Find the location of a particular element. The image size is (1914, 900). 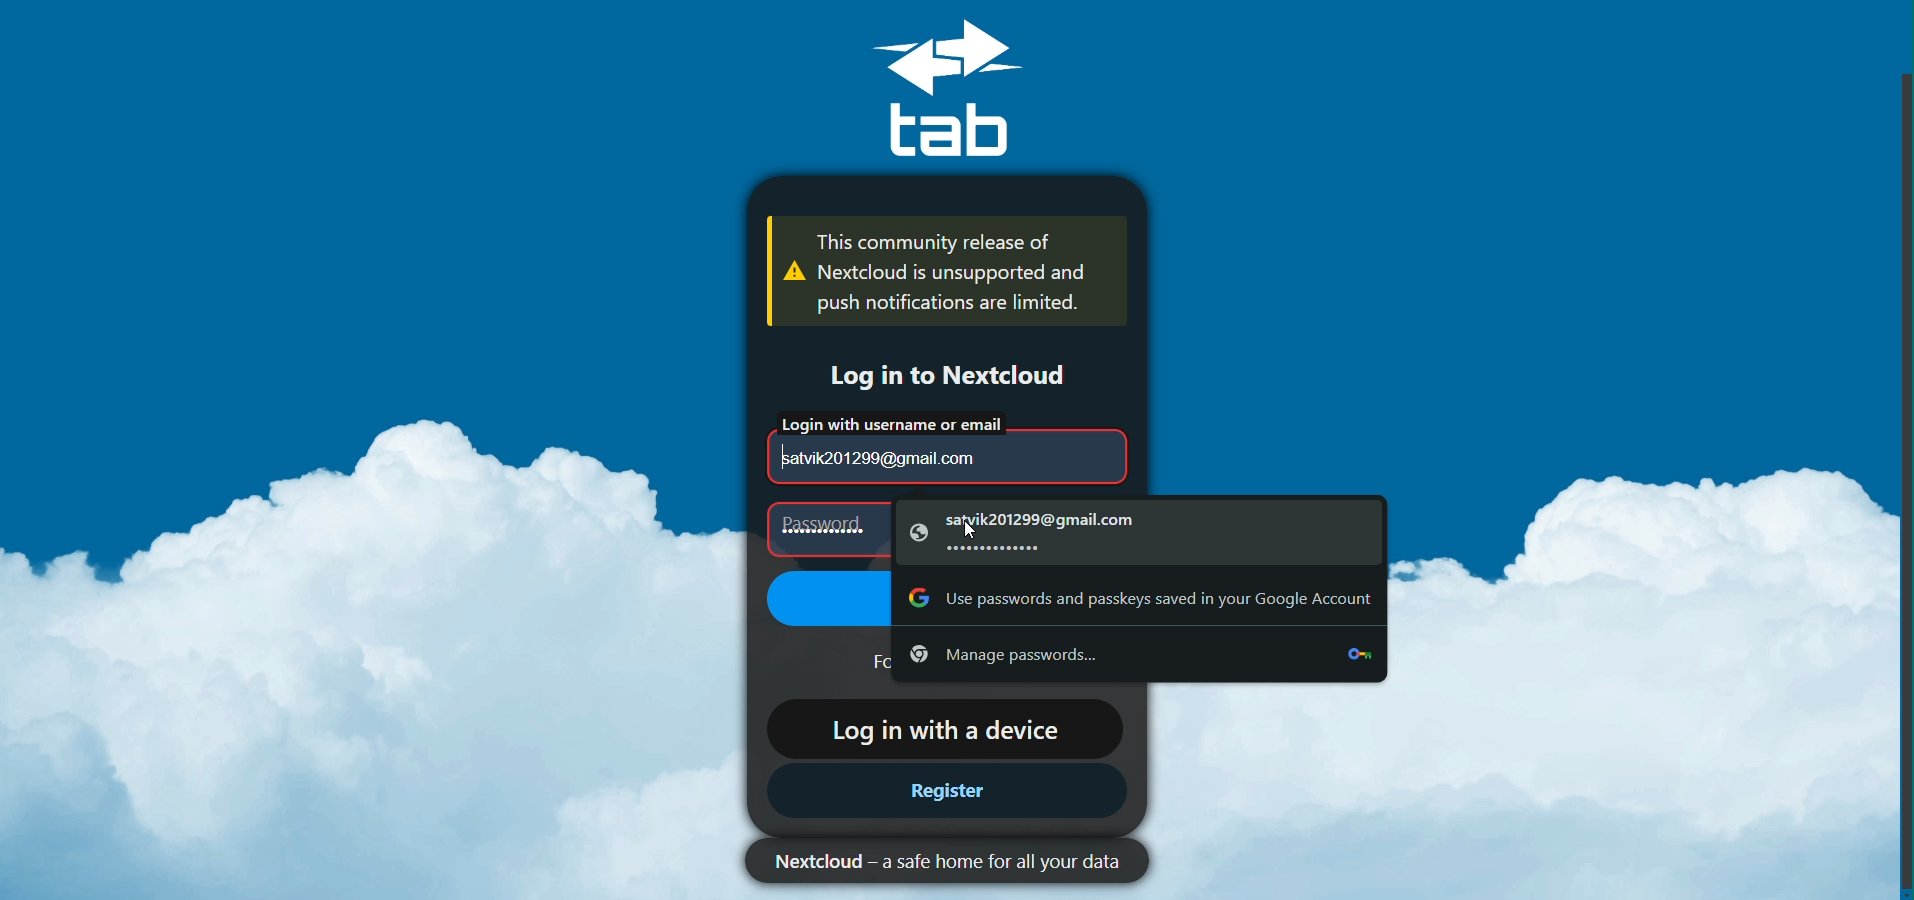

Log in with a device is located at coordinates (939, 727).